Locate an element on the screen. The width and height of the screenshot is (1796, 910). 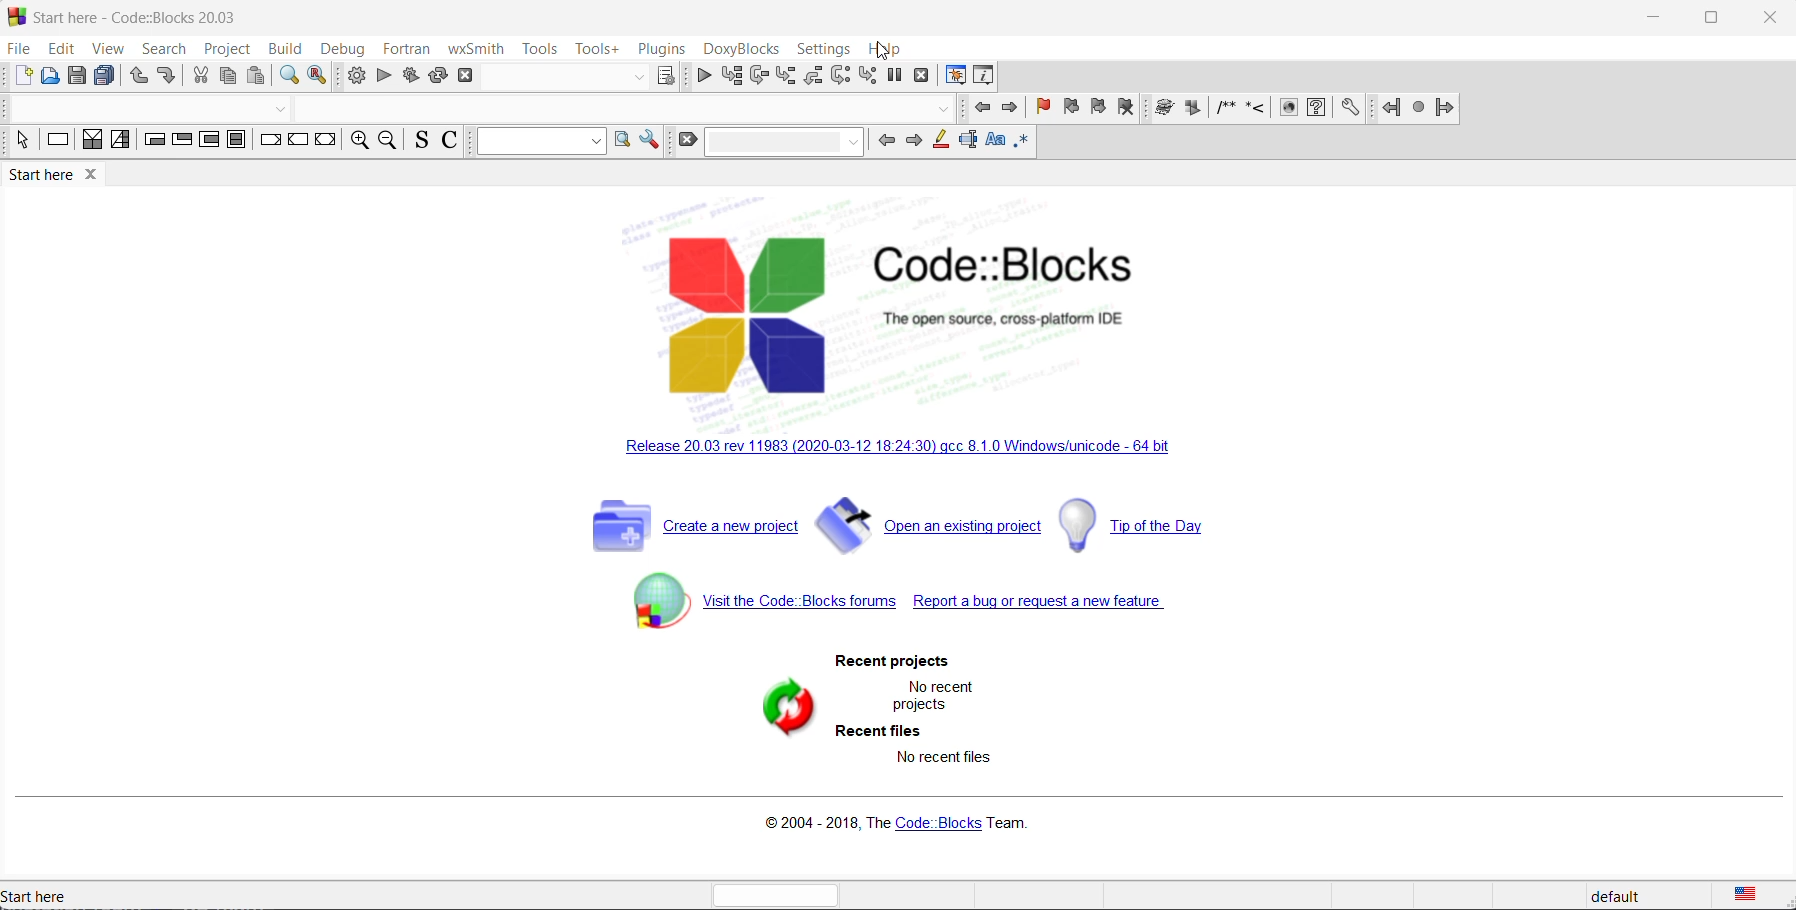
recent files is located at coordinates (875, 731).